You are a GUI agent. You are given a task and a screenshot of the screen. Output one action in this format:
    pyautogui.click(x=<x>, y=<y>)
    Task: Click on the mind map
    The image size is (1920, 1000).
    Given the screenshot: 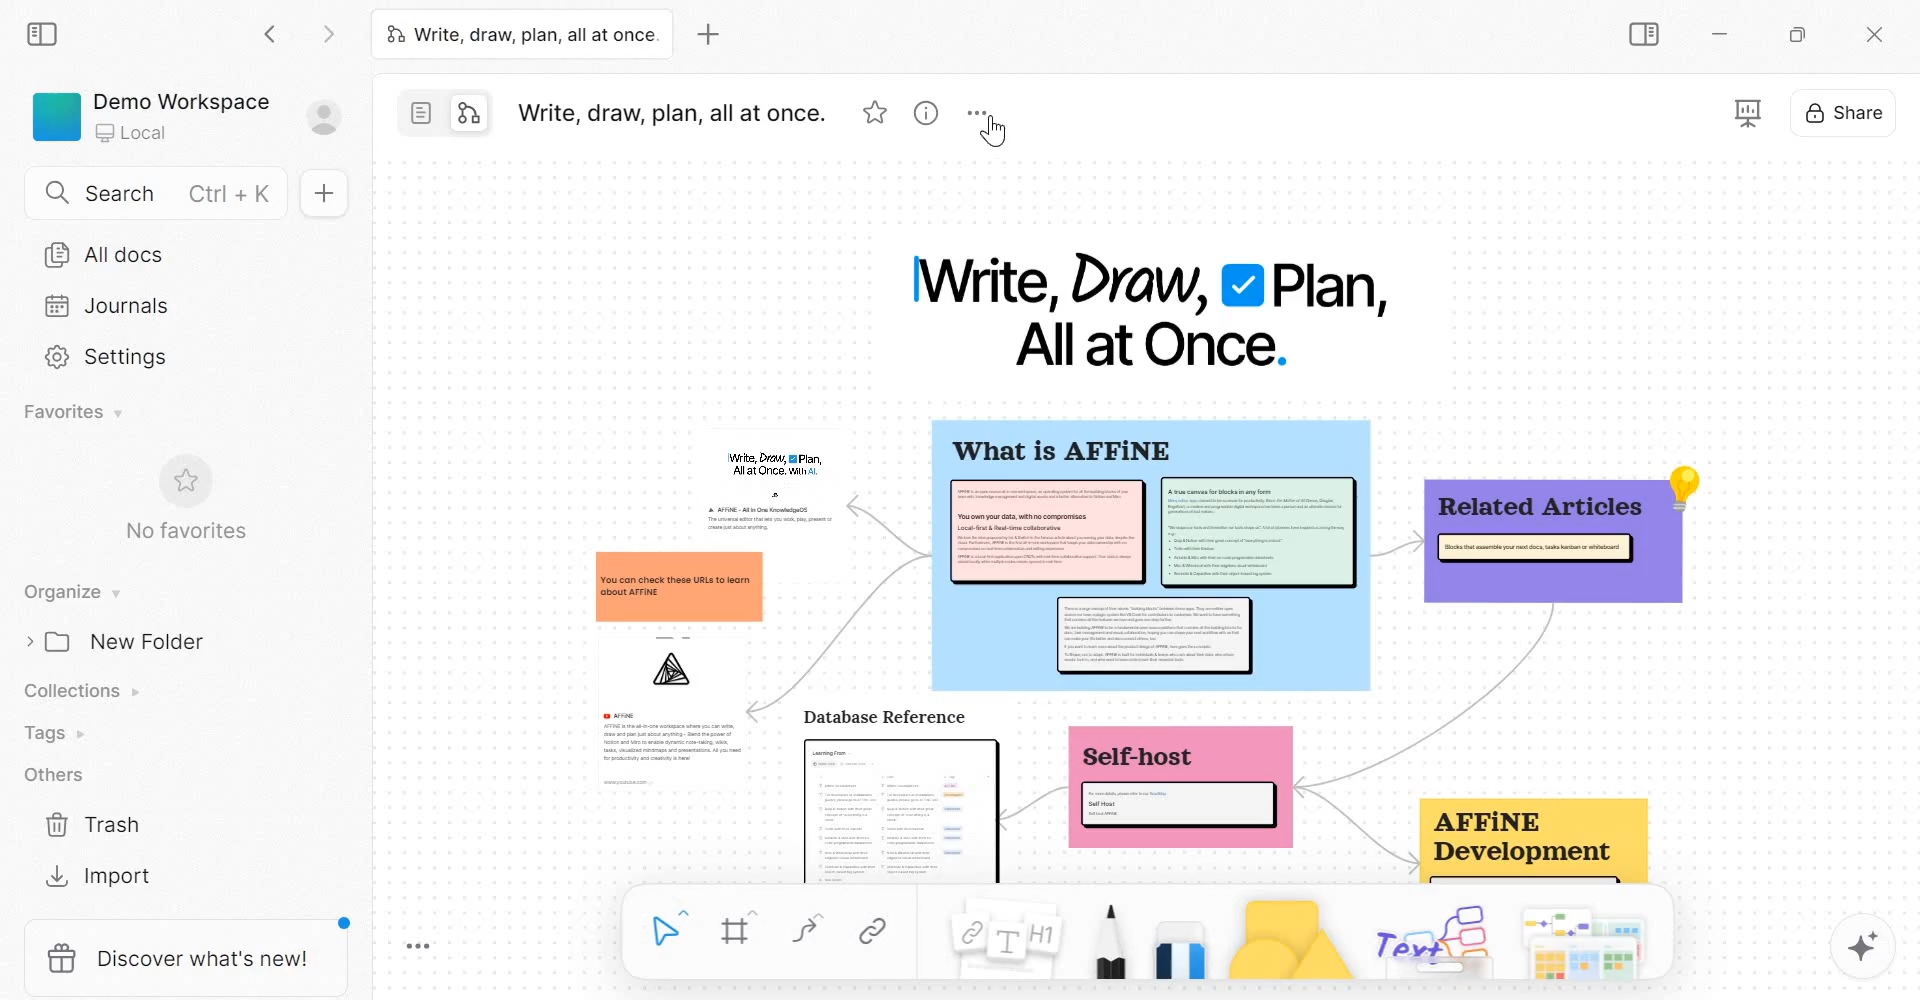 What is the action you would take?
    pyautogui.click(x=1141, y=651)
    